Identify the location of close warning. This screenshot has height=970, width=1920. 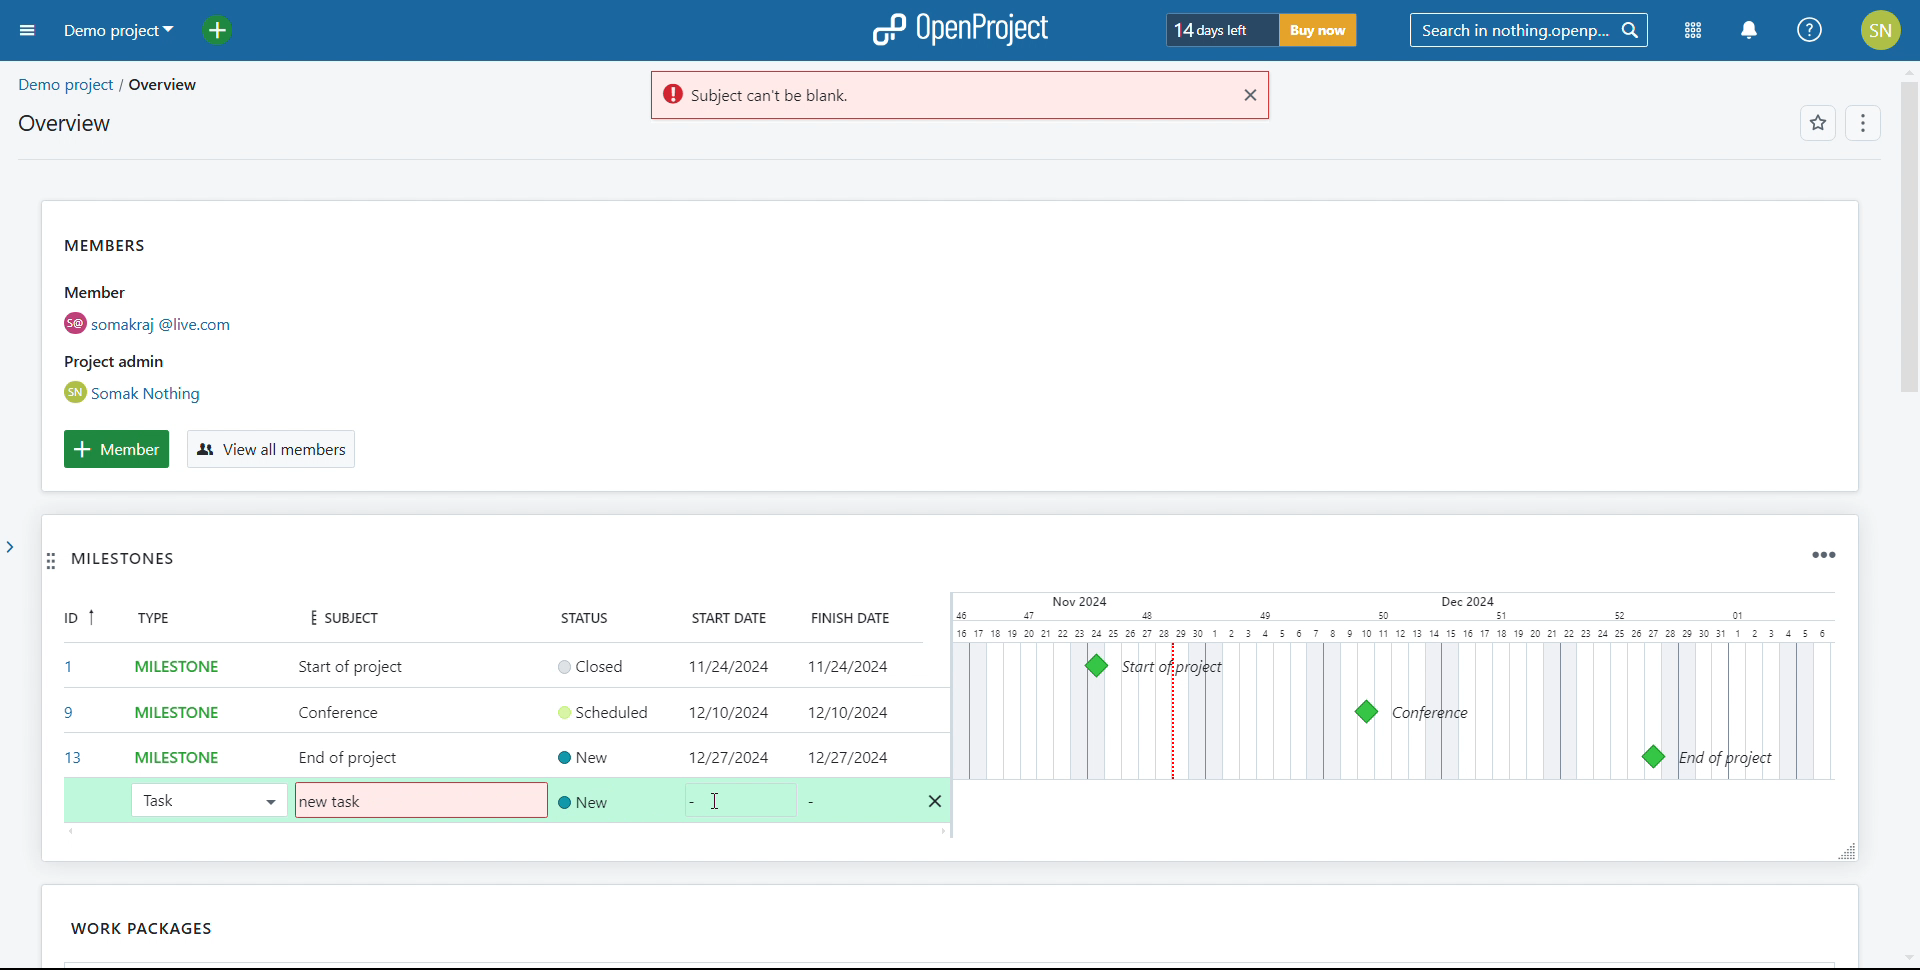
(1248, 95).